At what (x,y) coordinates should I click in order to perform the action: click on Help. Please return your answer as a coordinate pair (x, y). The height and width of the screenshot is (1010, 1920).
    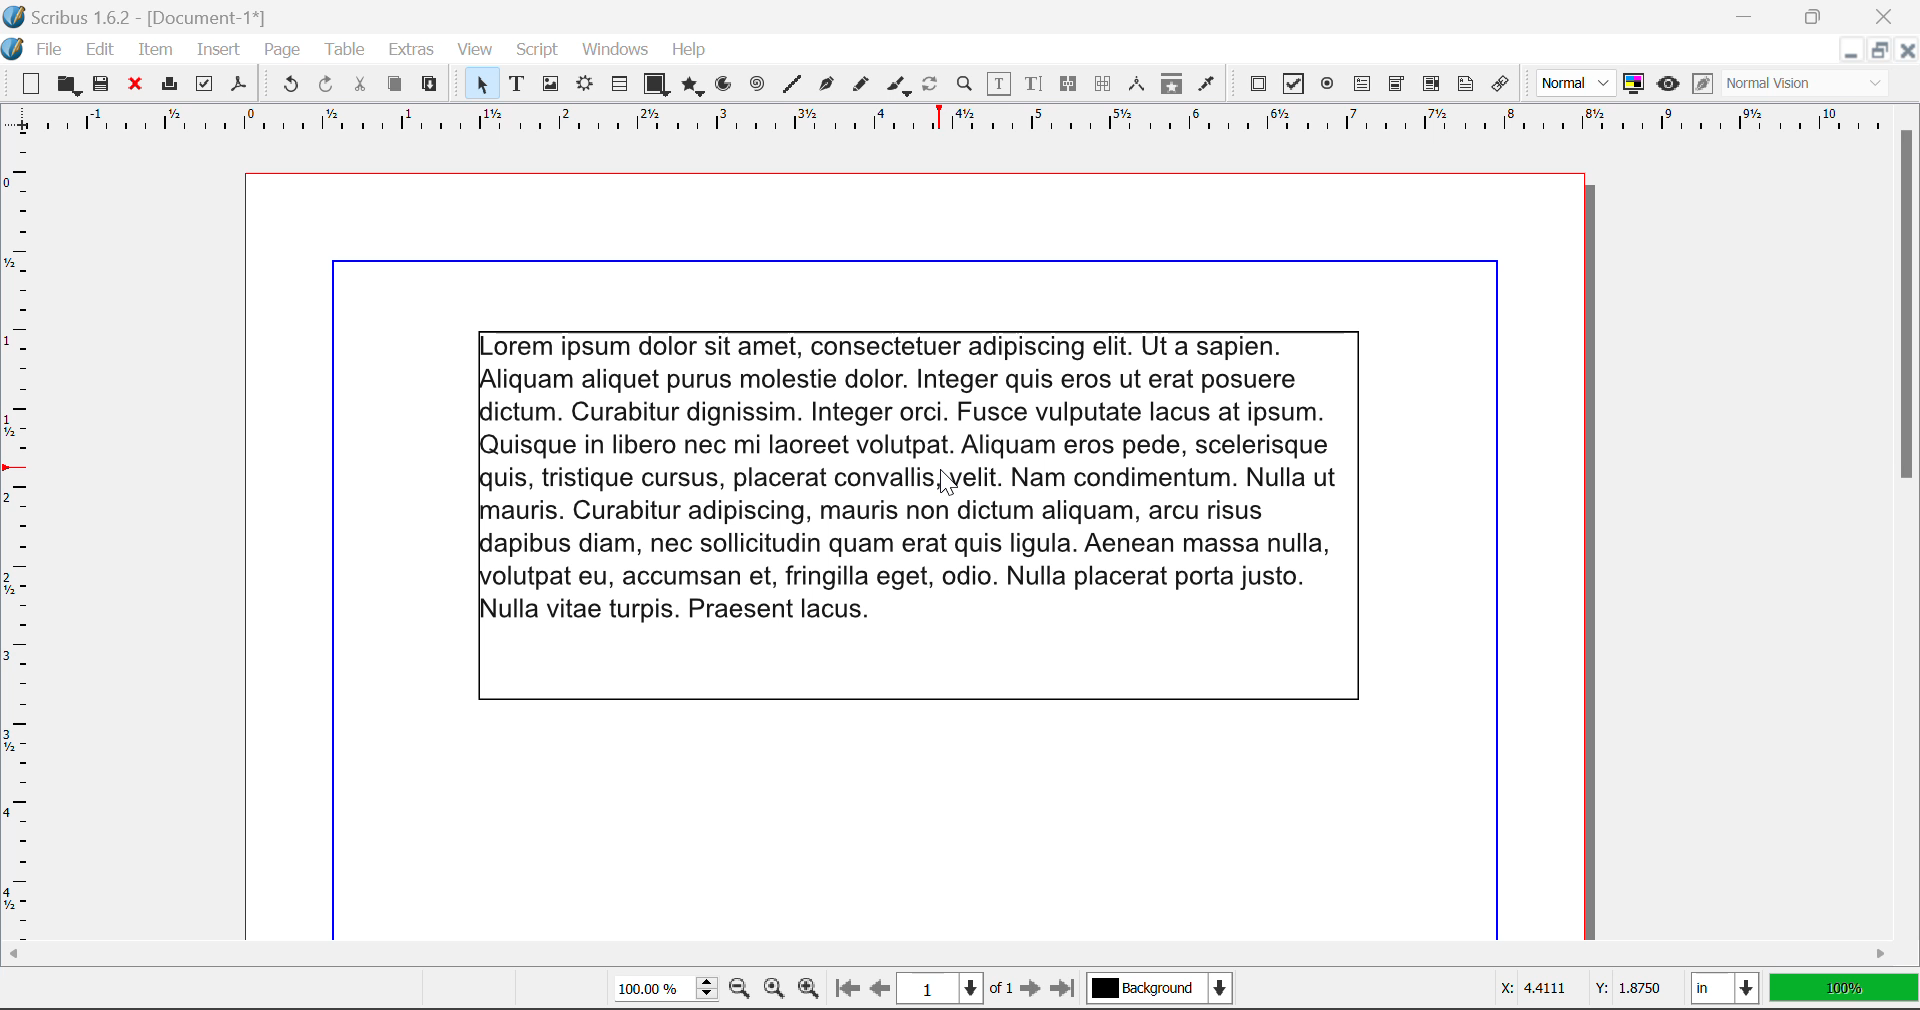
    Looking at the image, I should click on (689, 50).